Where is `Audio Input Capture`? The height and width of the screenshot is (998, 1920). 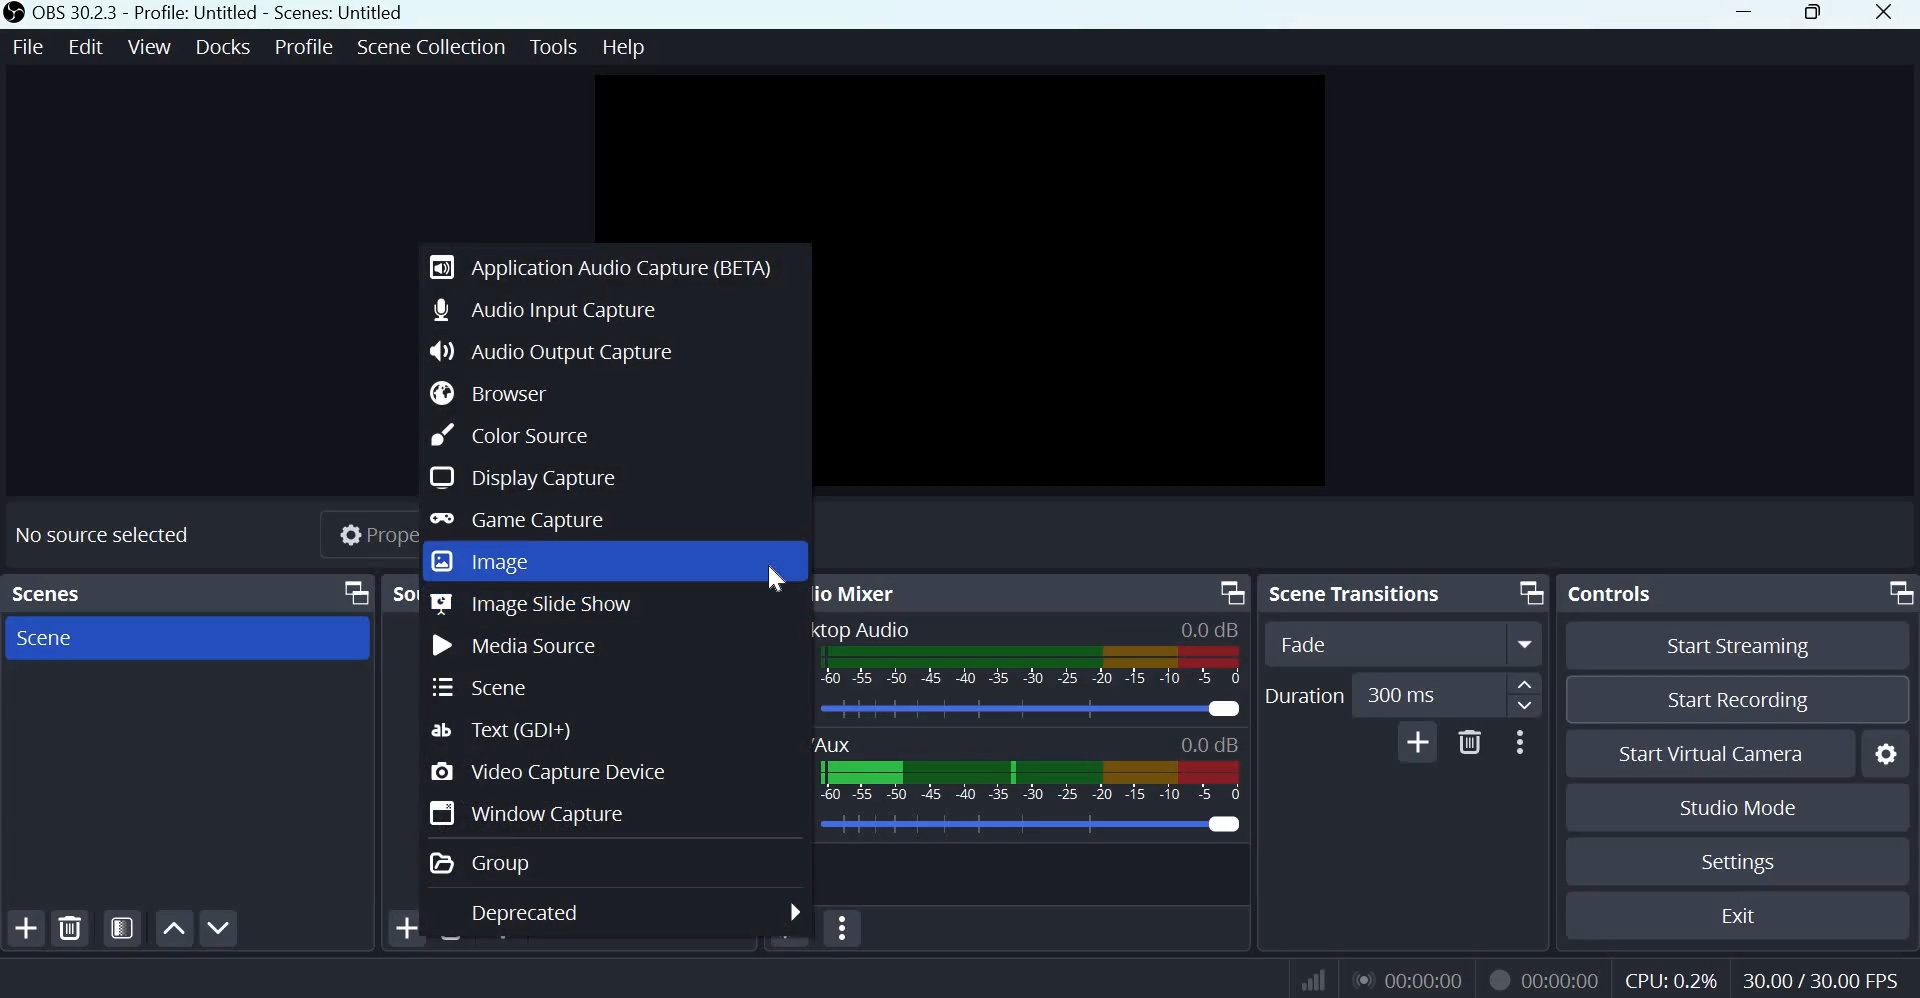
Audio Input Capture is located at coordinates (543, 309).